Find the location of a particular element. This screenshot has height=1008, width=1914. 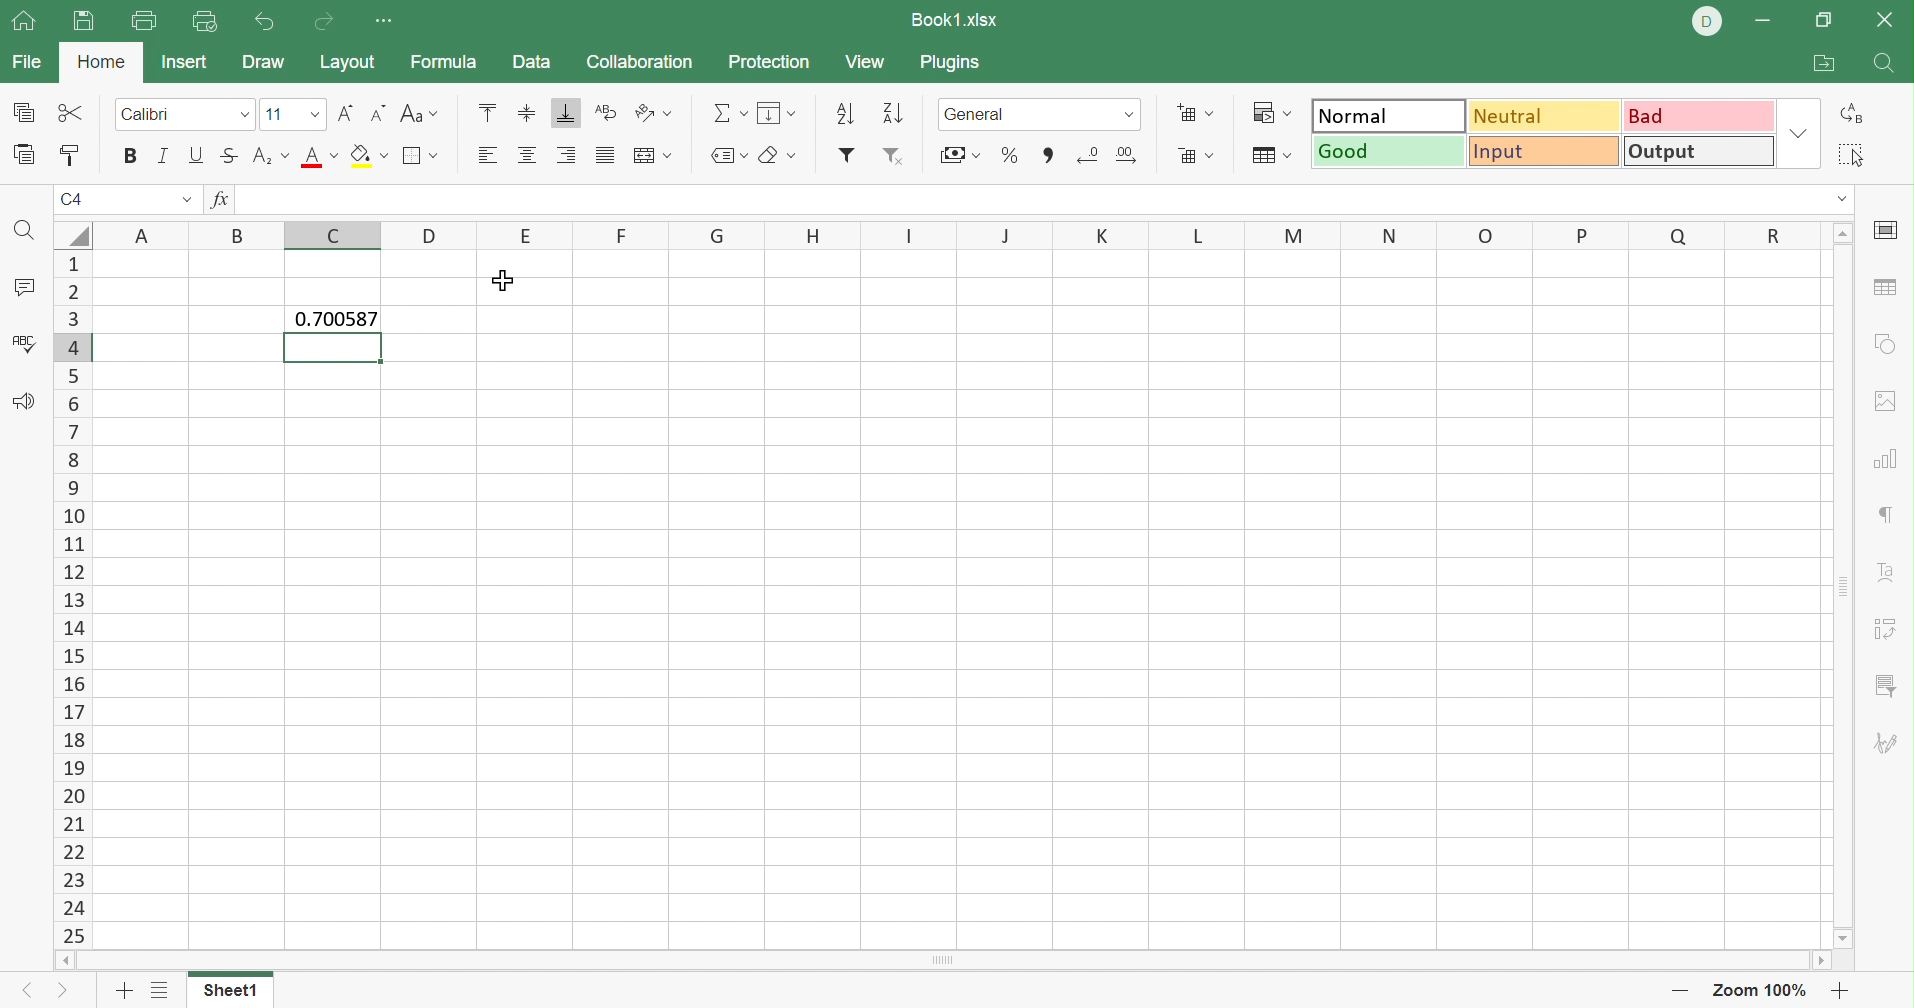

Decrease decimal is located at coordinates (1089, 152).